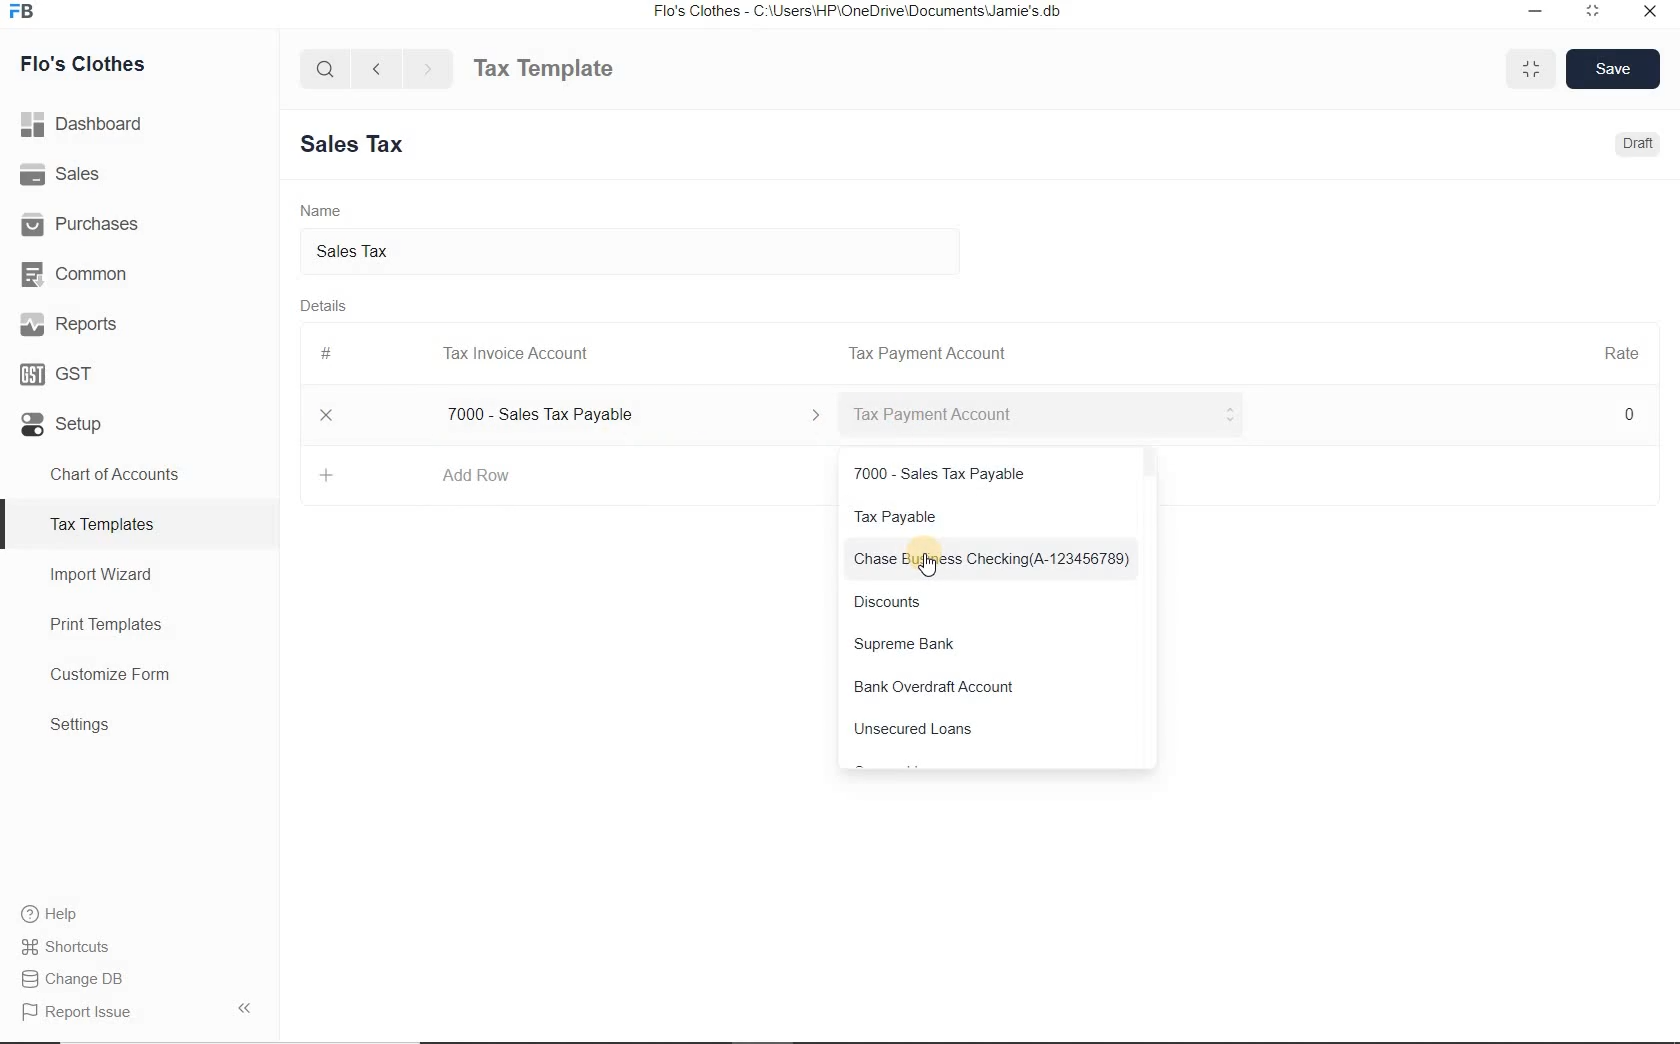 The width and height of the screenshot is (1680, 1044). What do you see at coordinates (429, 68) in the screenshot?
I see `Forward` at bounding box center [429, 68].